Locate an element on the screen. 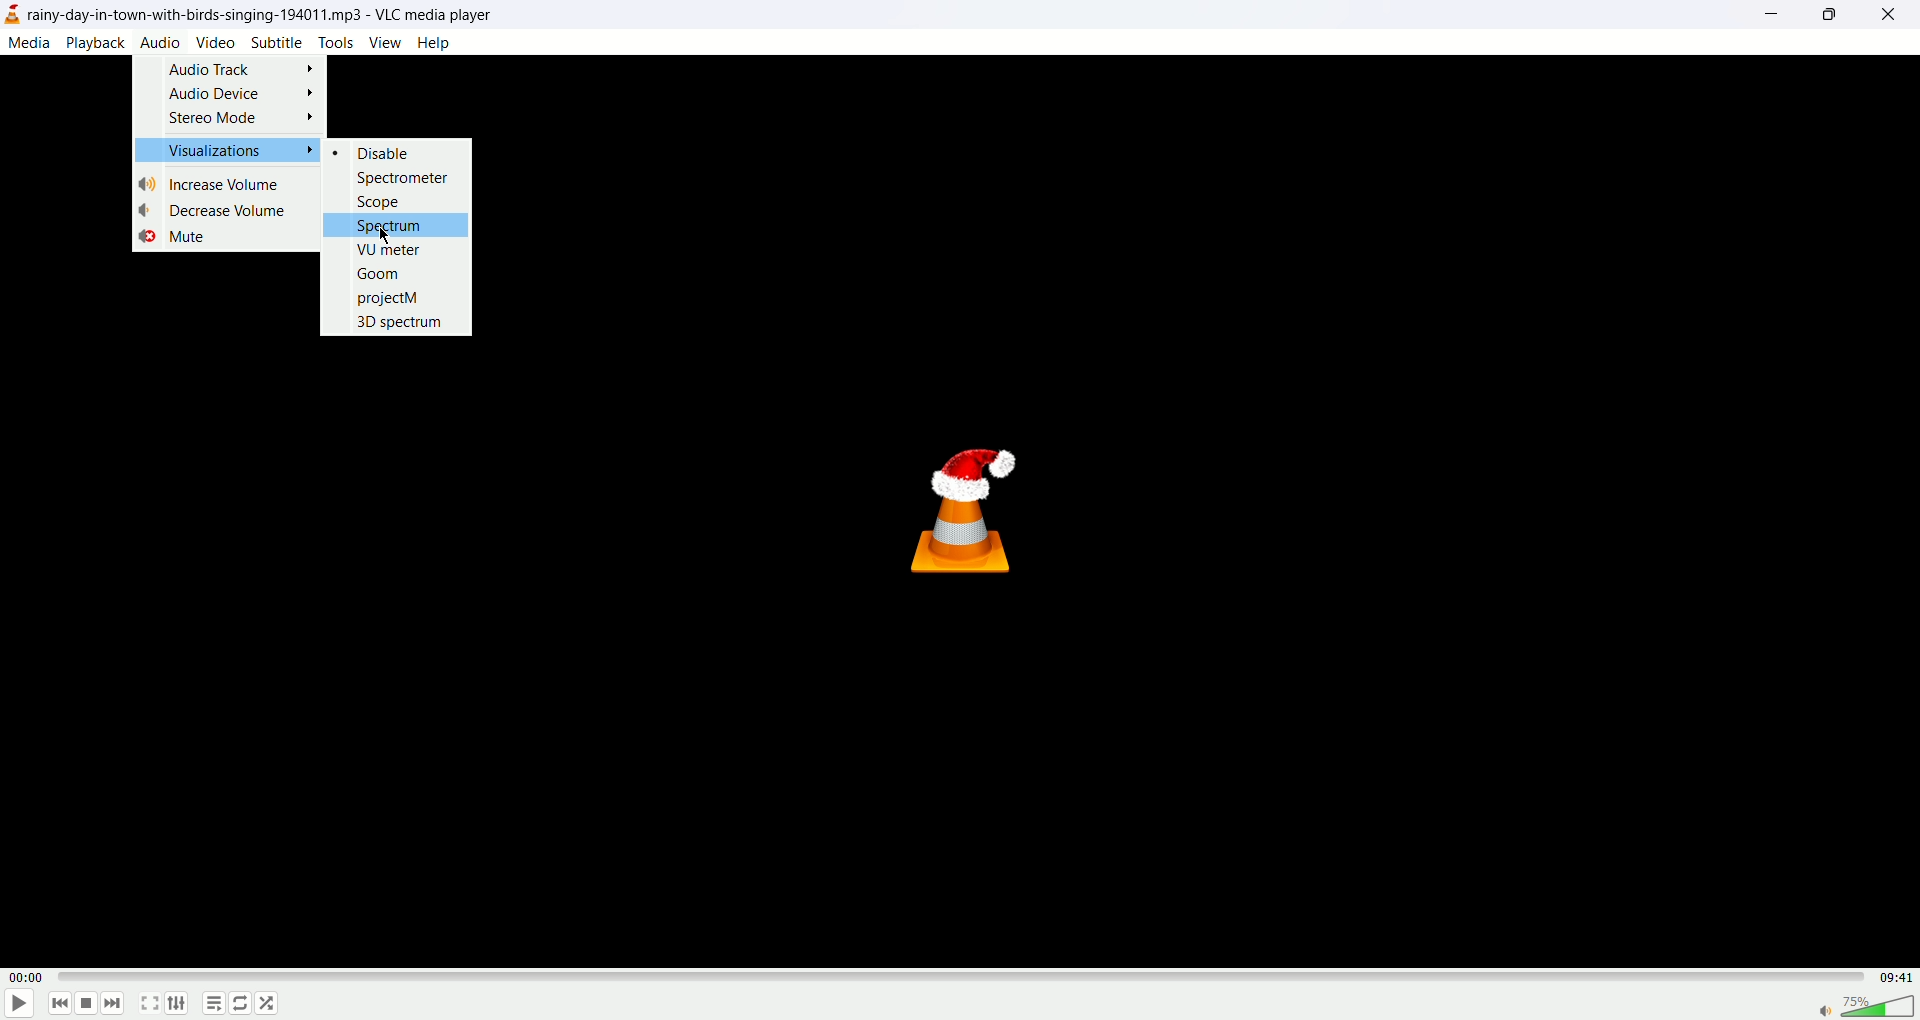 This screenshot has width=1920, height=1020. full screen is located at coordinates (151, 1005).